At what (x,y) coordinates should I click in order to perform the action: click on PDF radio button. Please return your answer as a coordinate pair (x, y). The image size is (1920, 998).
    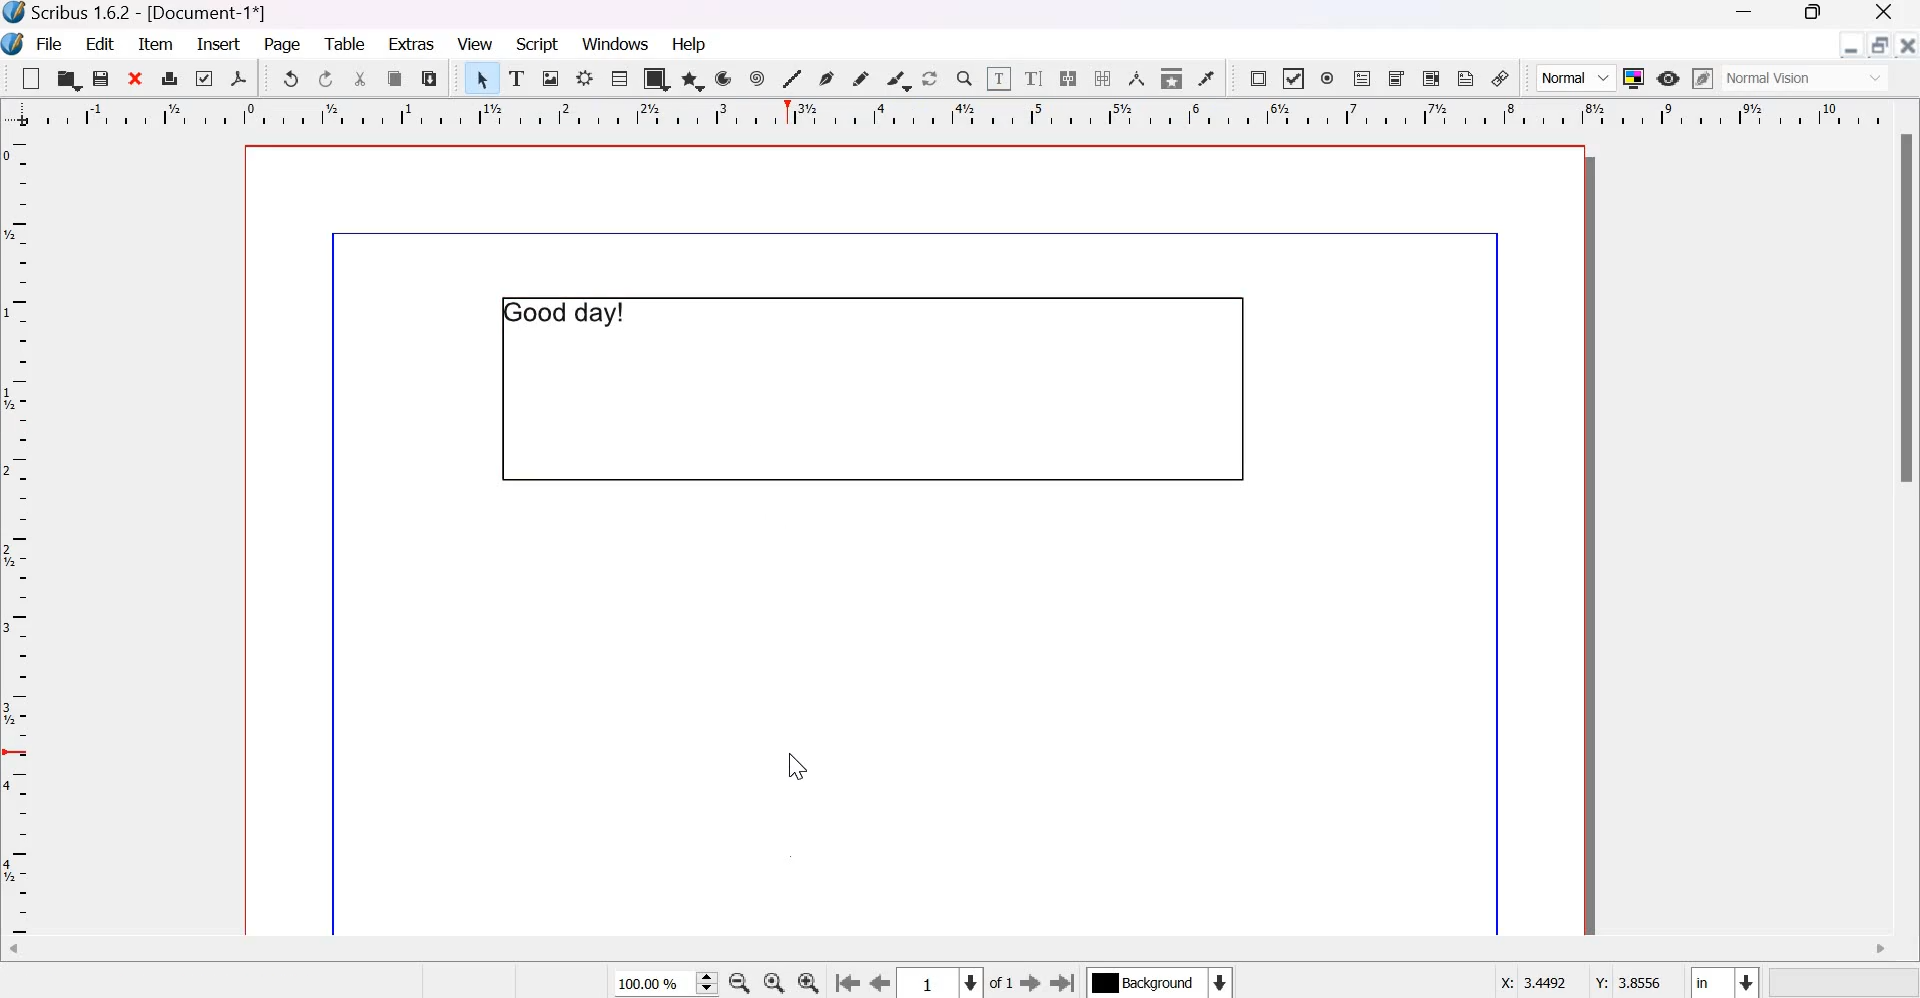
    Looking at the image, I should click on (1328, 79).